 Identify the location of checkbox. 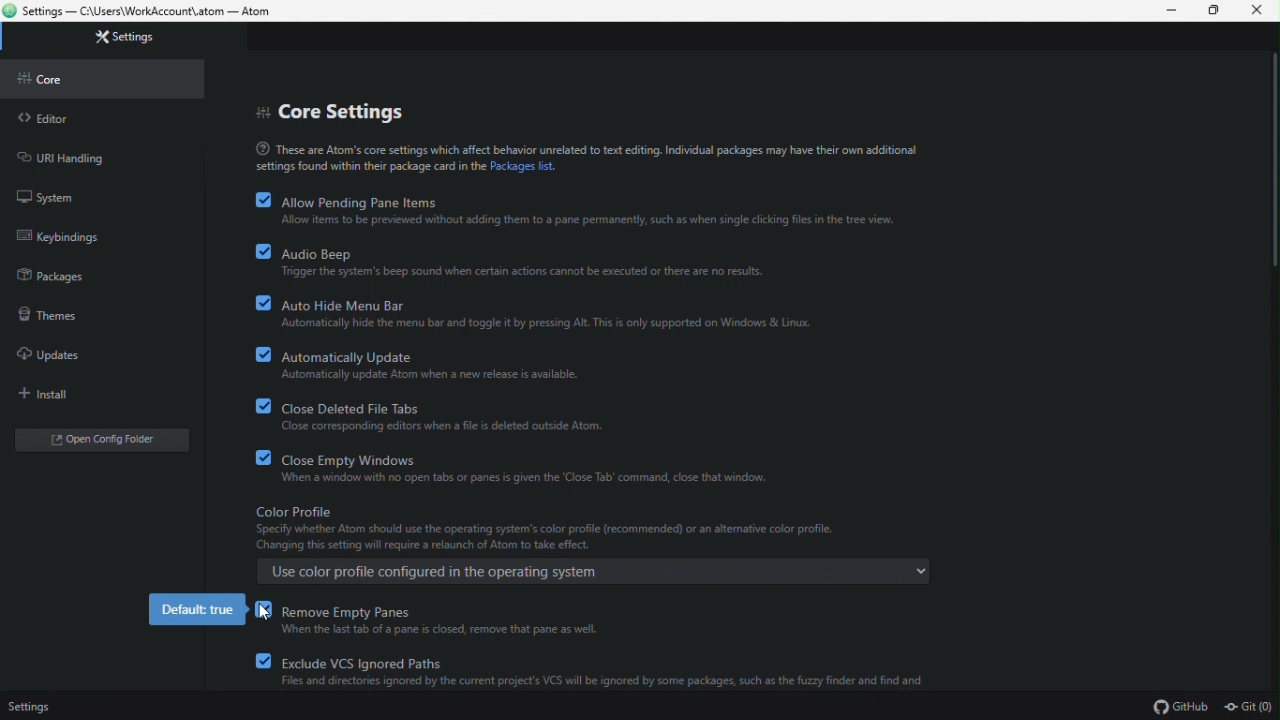
(255, 352).